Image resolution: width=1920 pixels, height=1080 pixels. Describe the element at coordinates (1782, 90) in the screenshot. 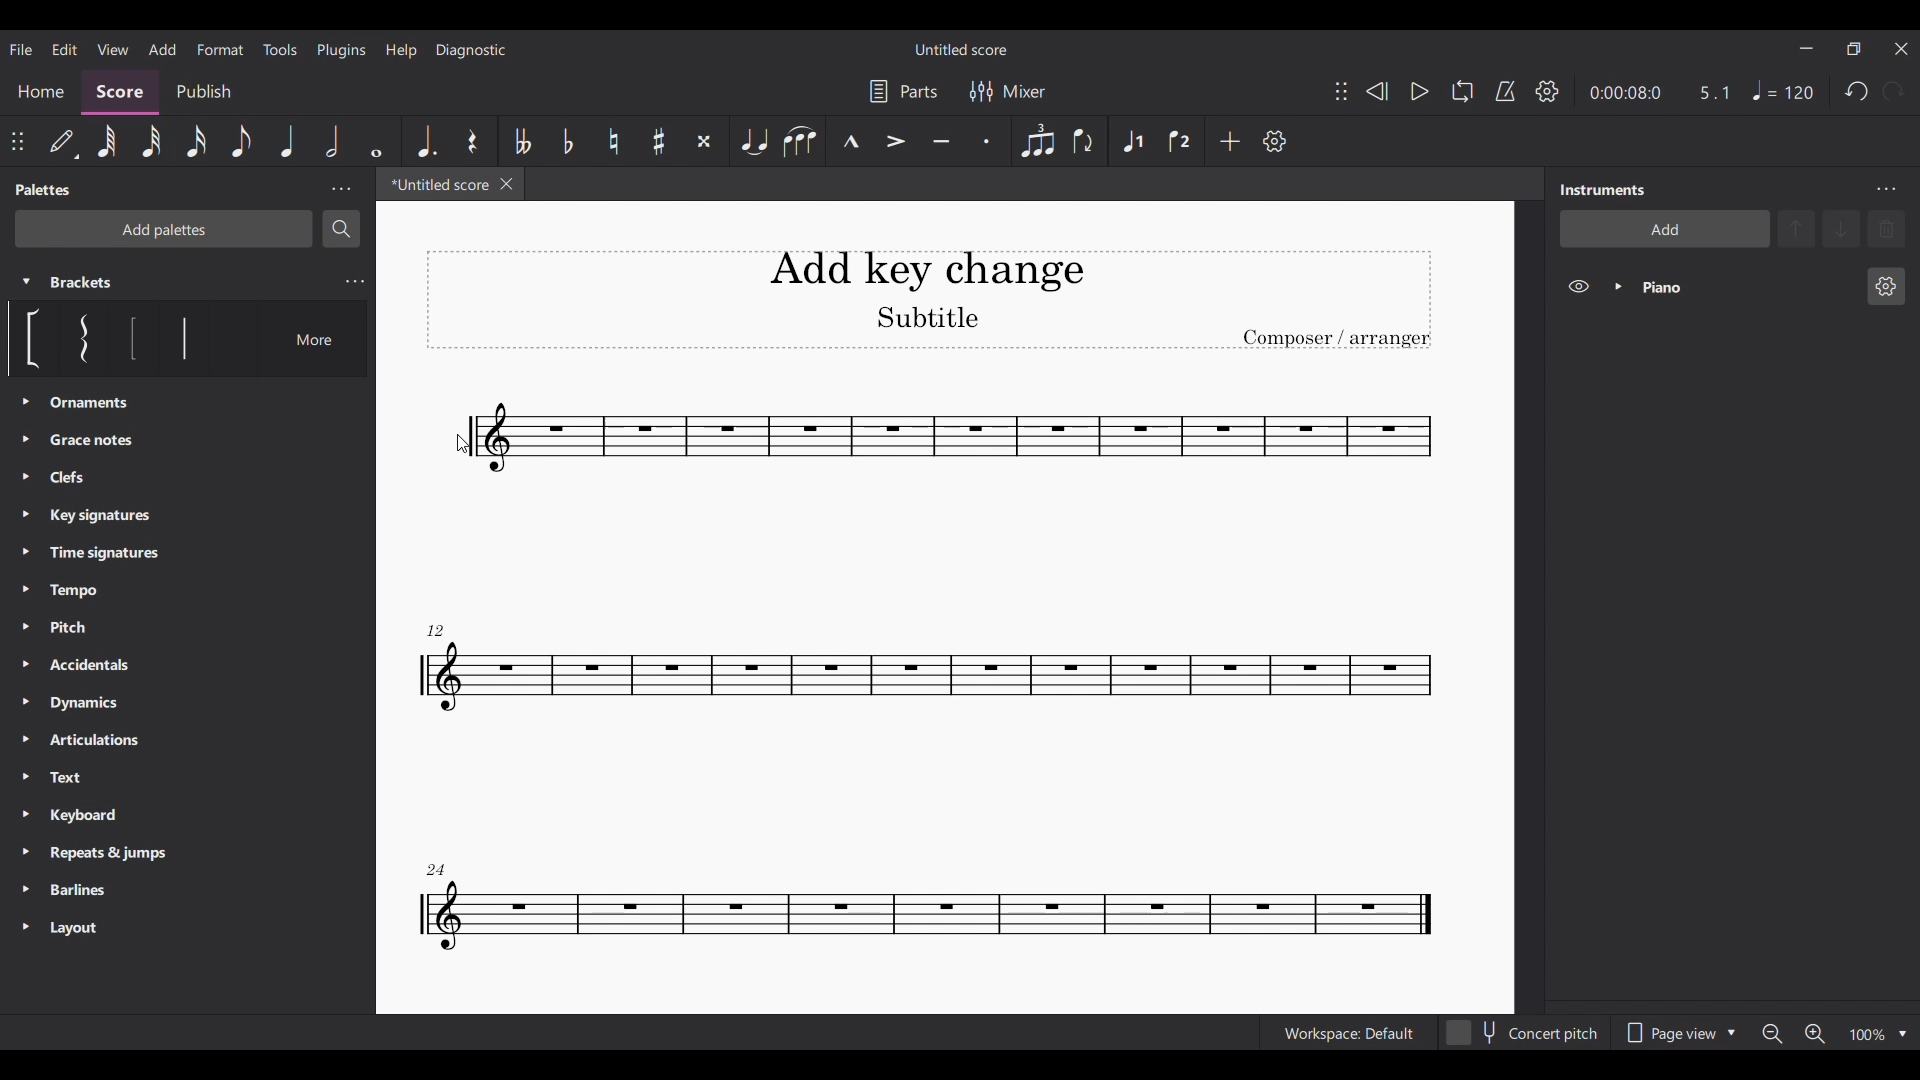

I see `Quarter note` at that location.